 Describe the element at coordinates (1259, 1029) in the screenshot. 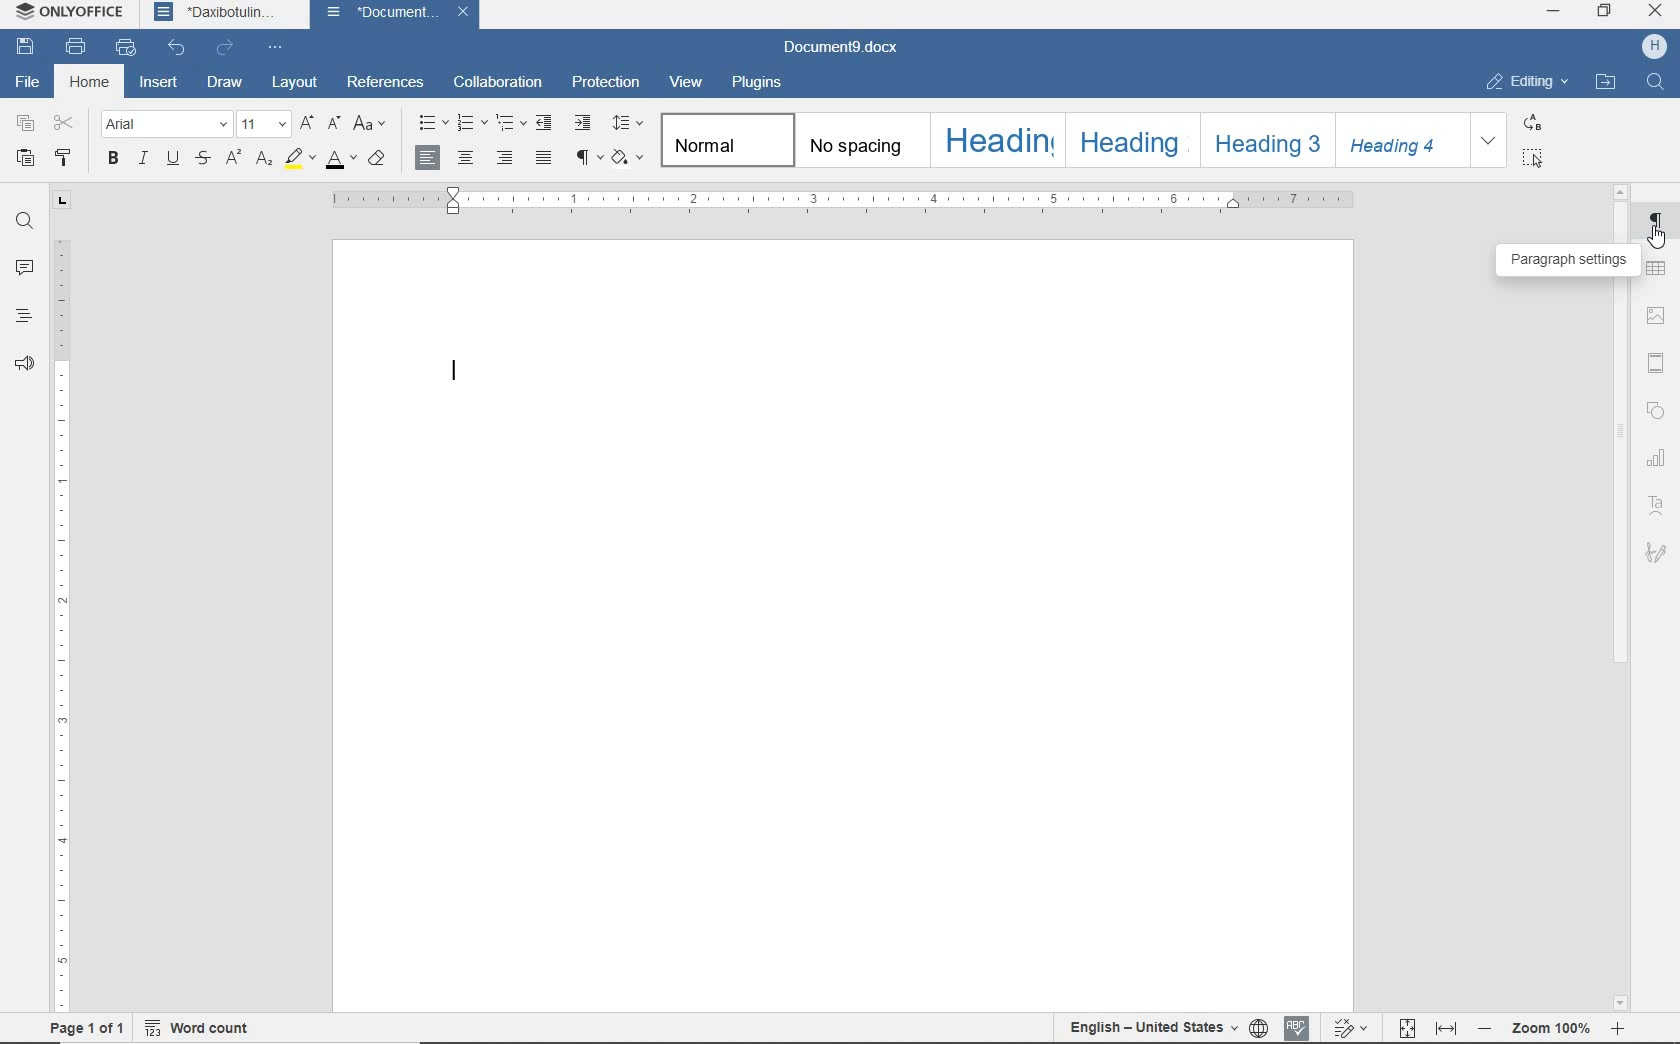

I see `set document language` at that location.